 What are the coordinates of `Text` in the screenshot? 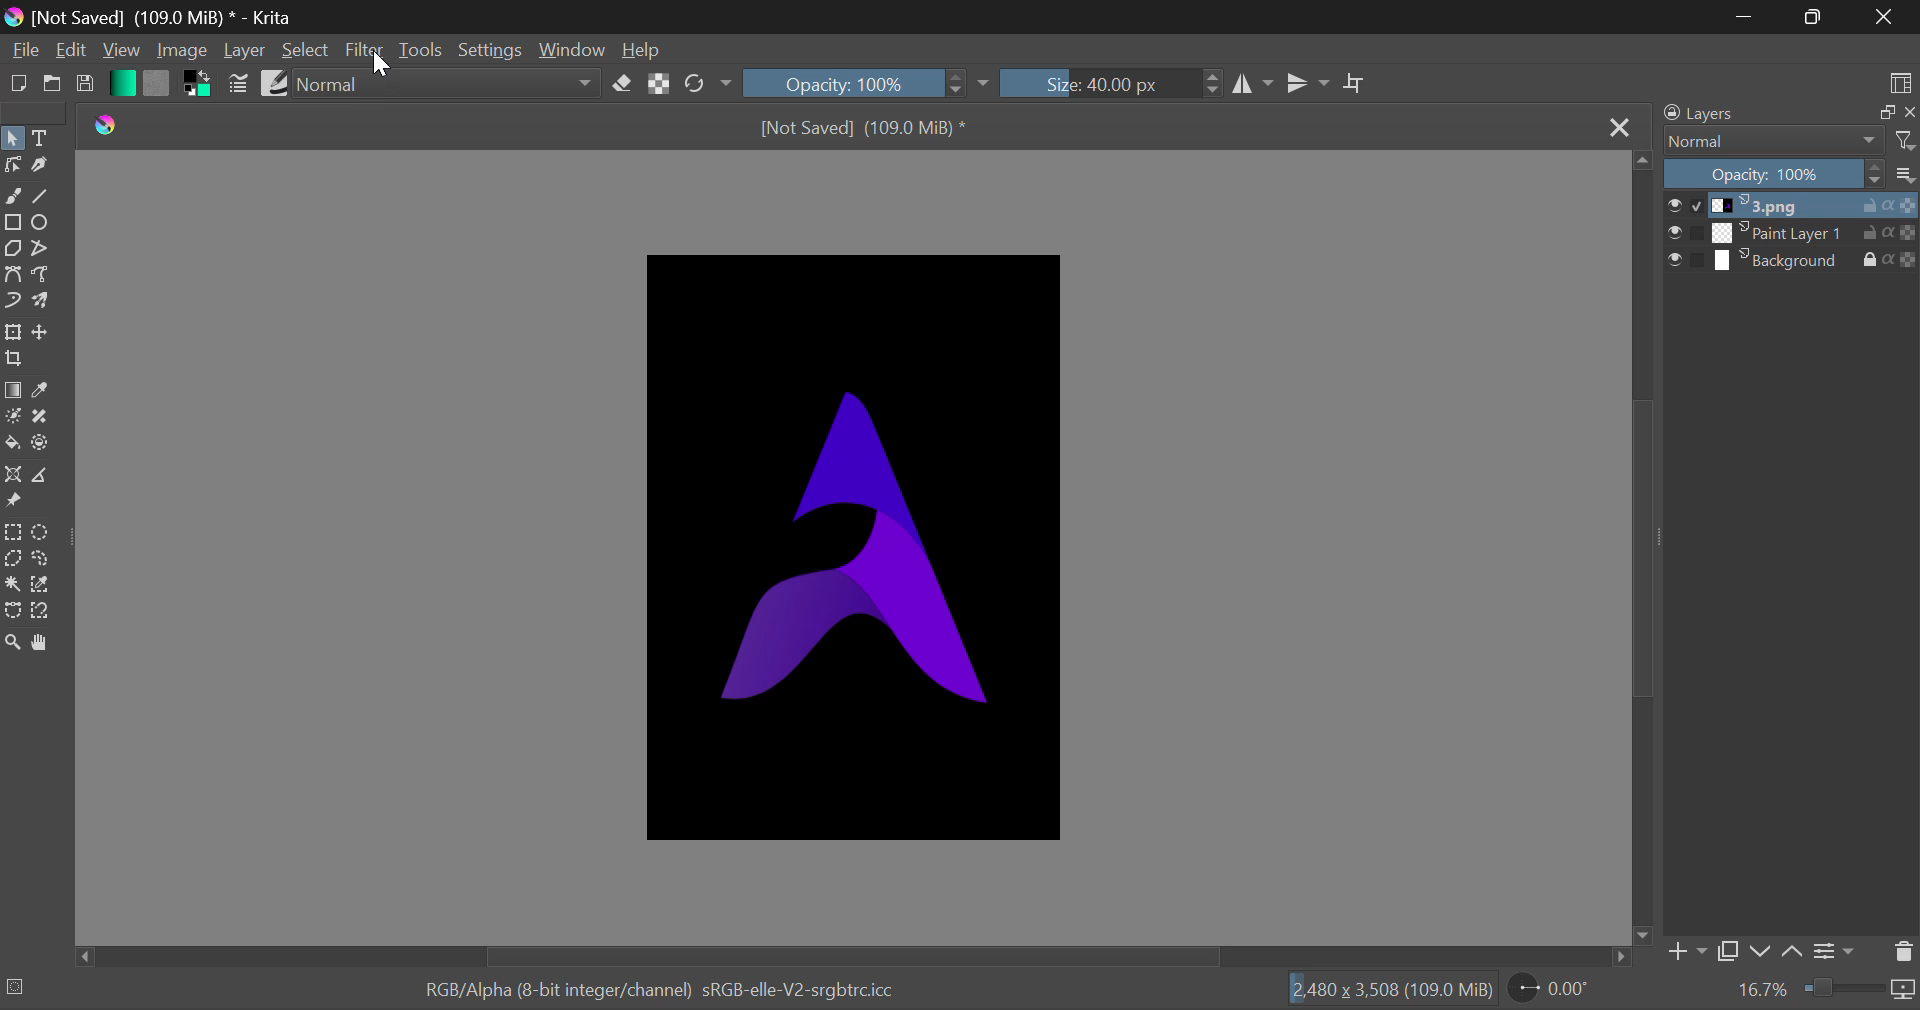 It's located at (44, 136).